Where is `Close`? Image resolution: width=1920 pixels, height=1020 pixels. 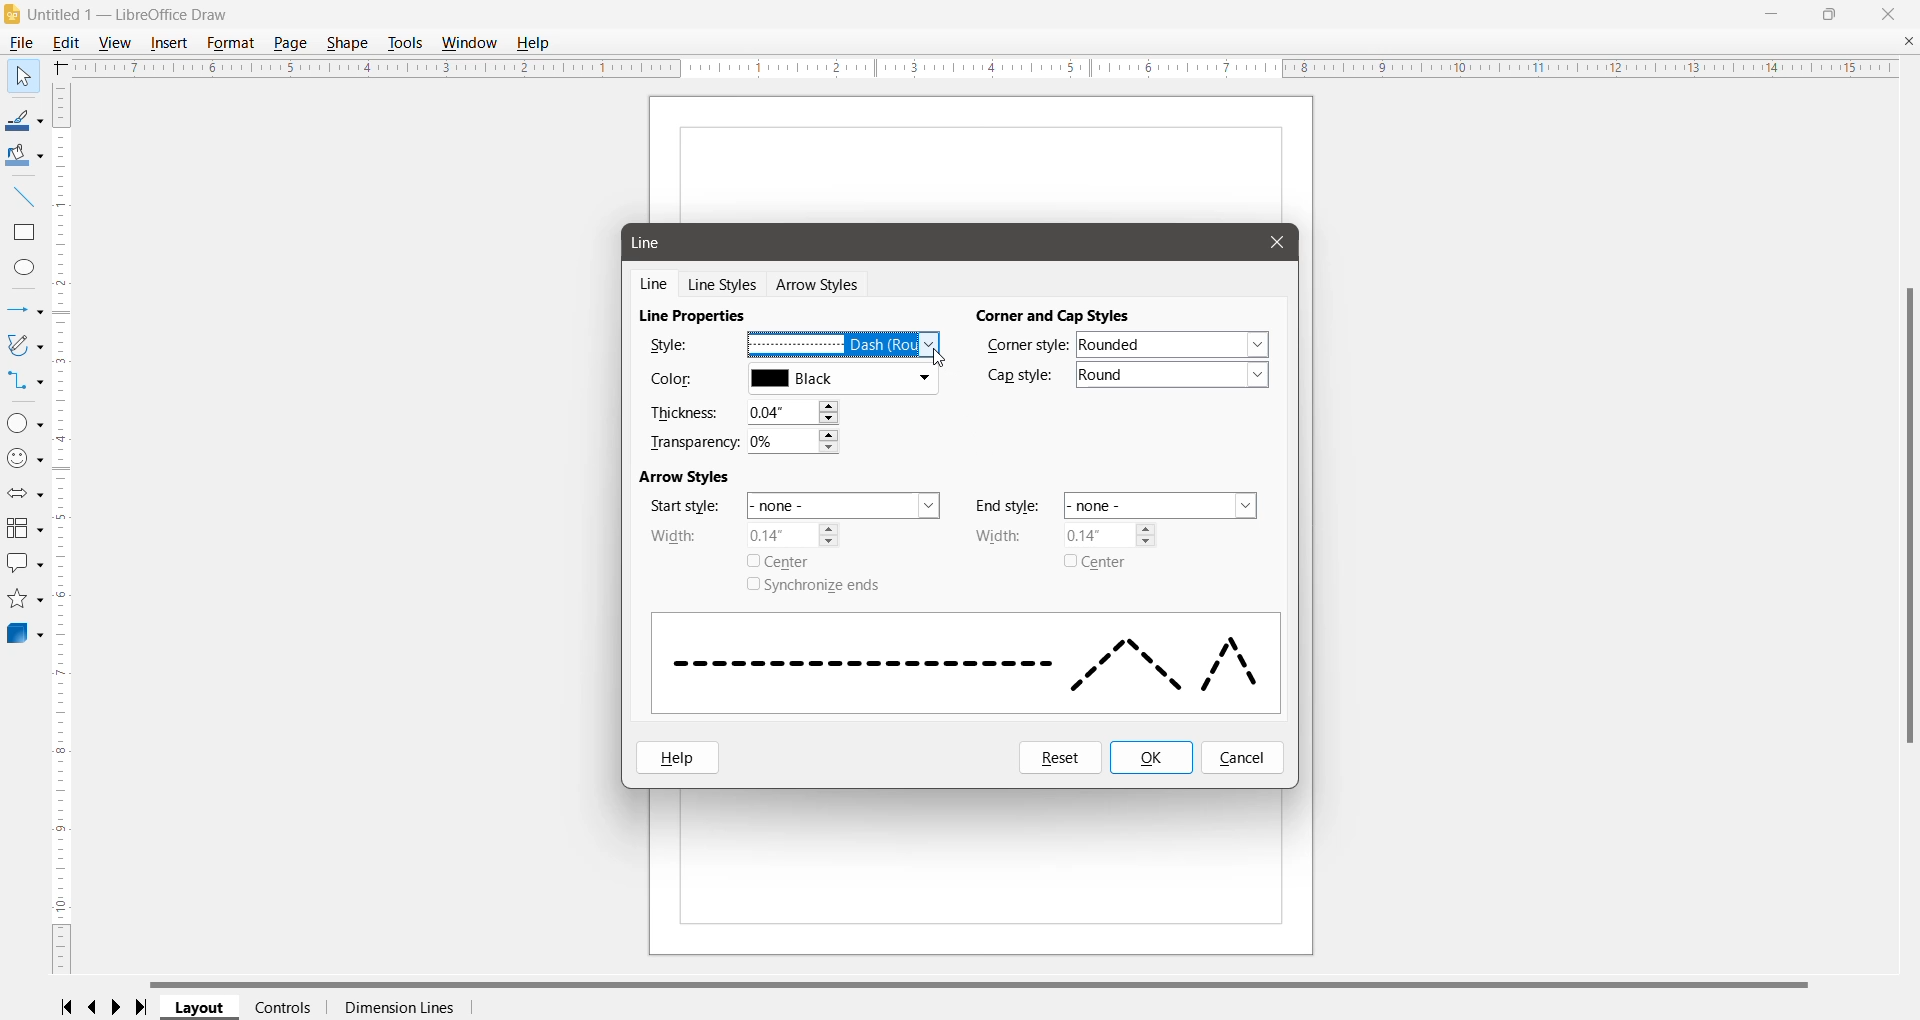
Close is located at coordinates (1889, 15).